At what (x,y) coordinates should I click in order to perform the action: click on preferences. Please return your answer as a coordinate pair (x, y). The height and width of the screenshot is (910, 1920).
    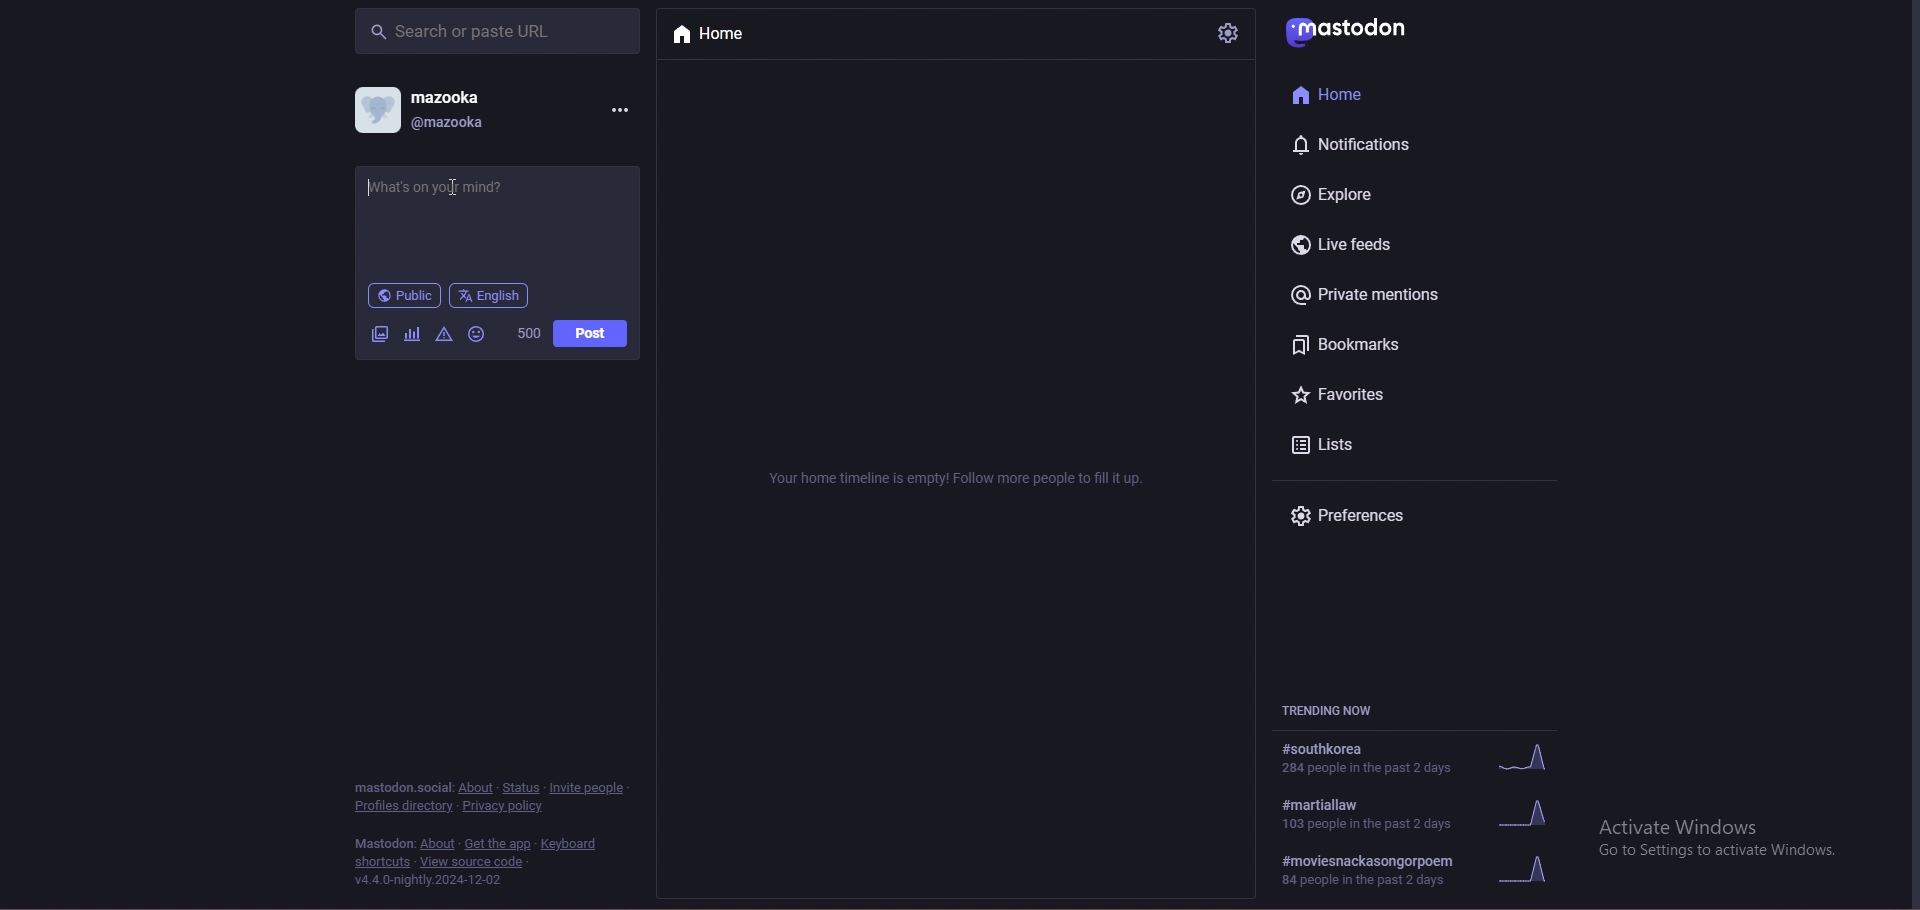
    Looking at the image, I should click on (1401, 512).